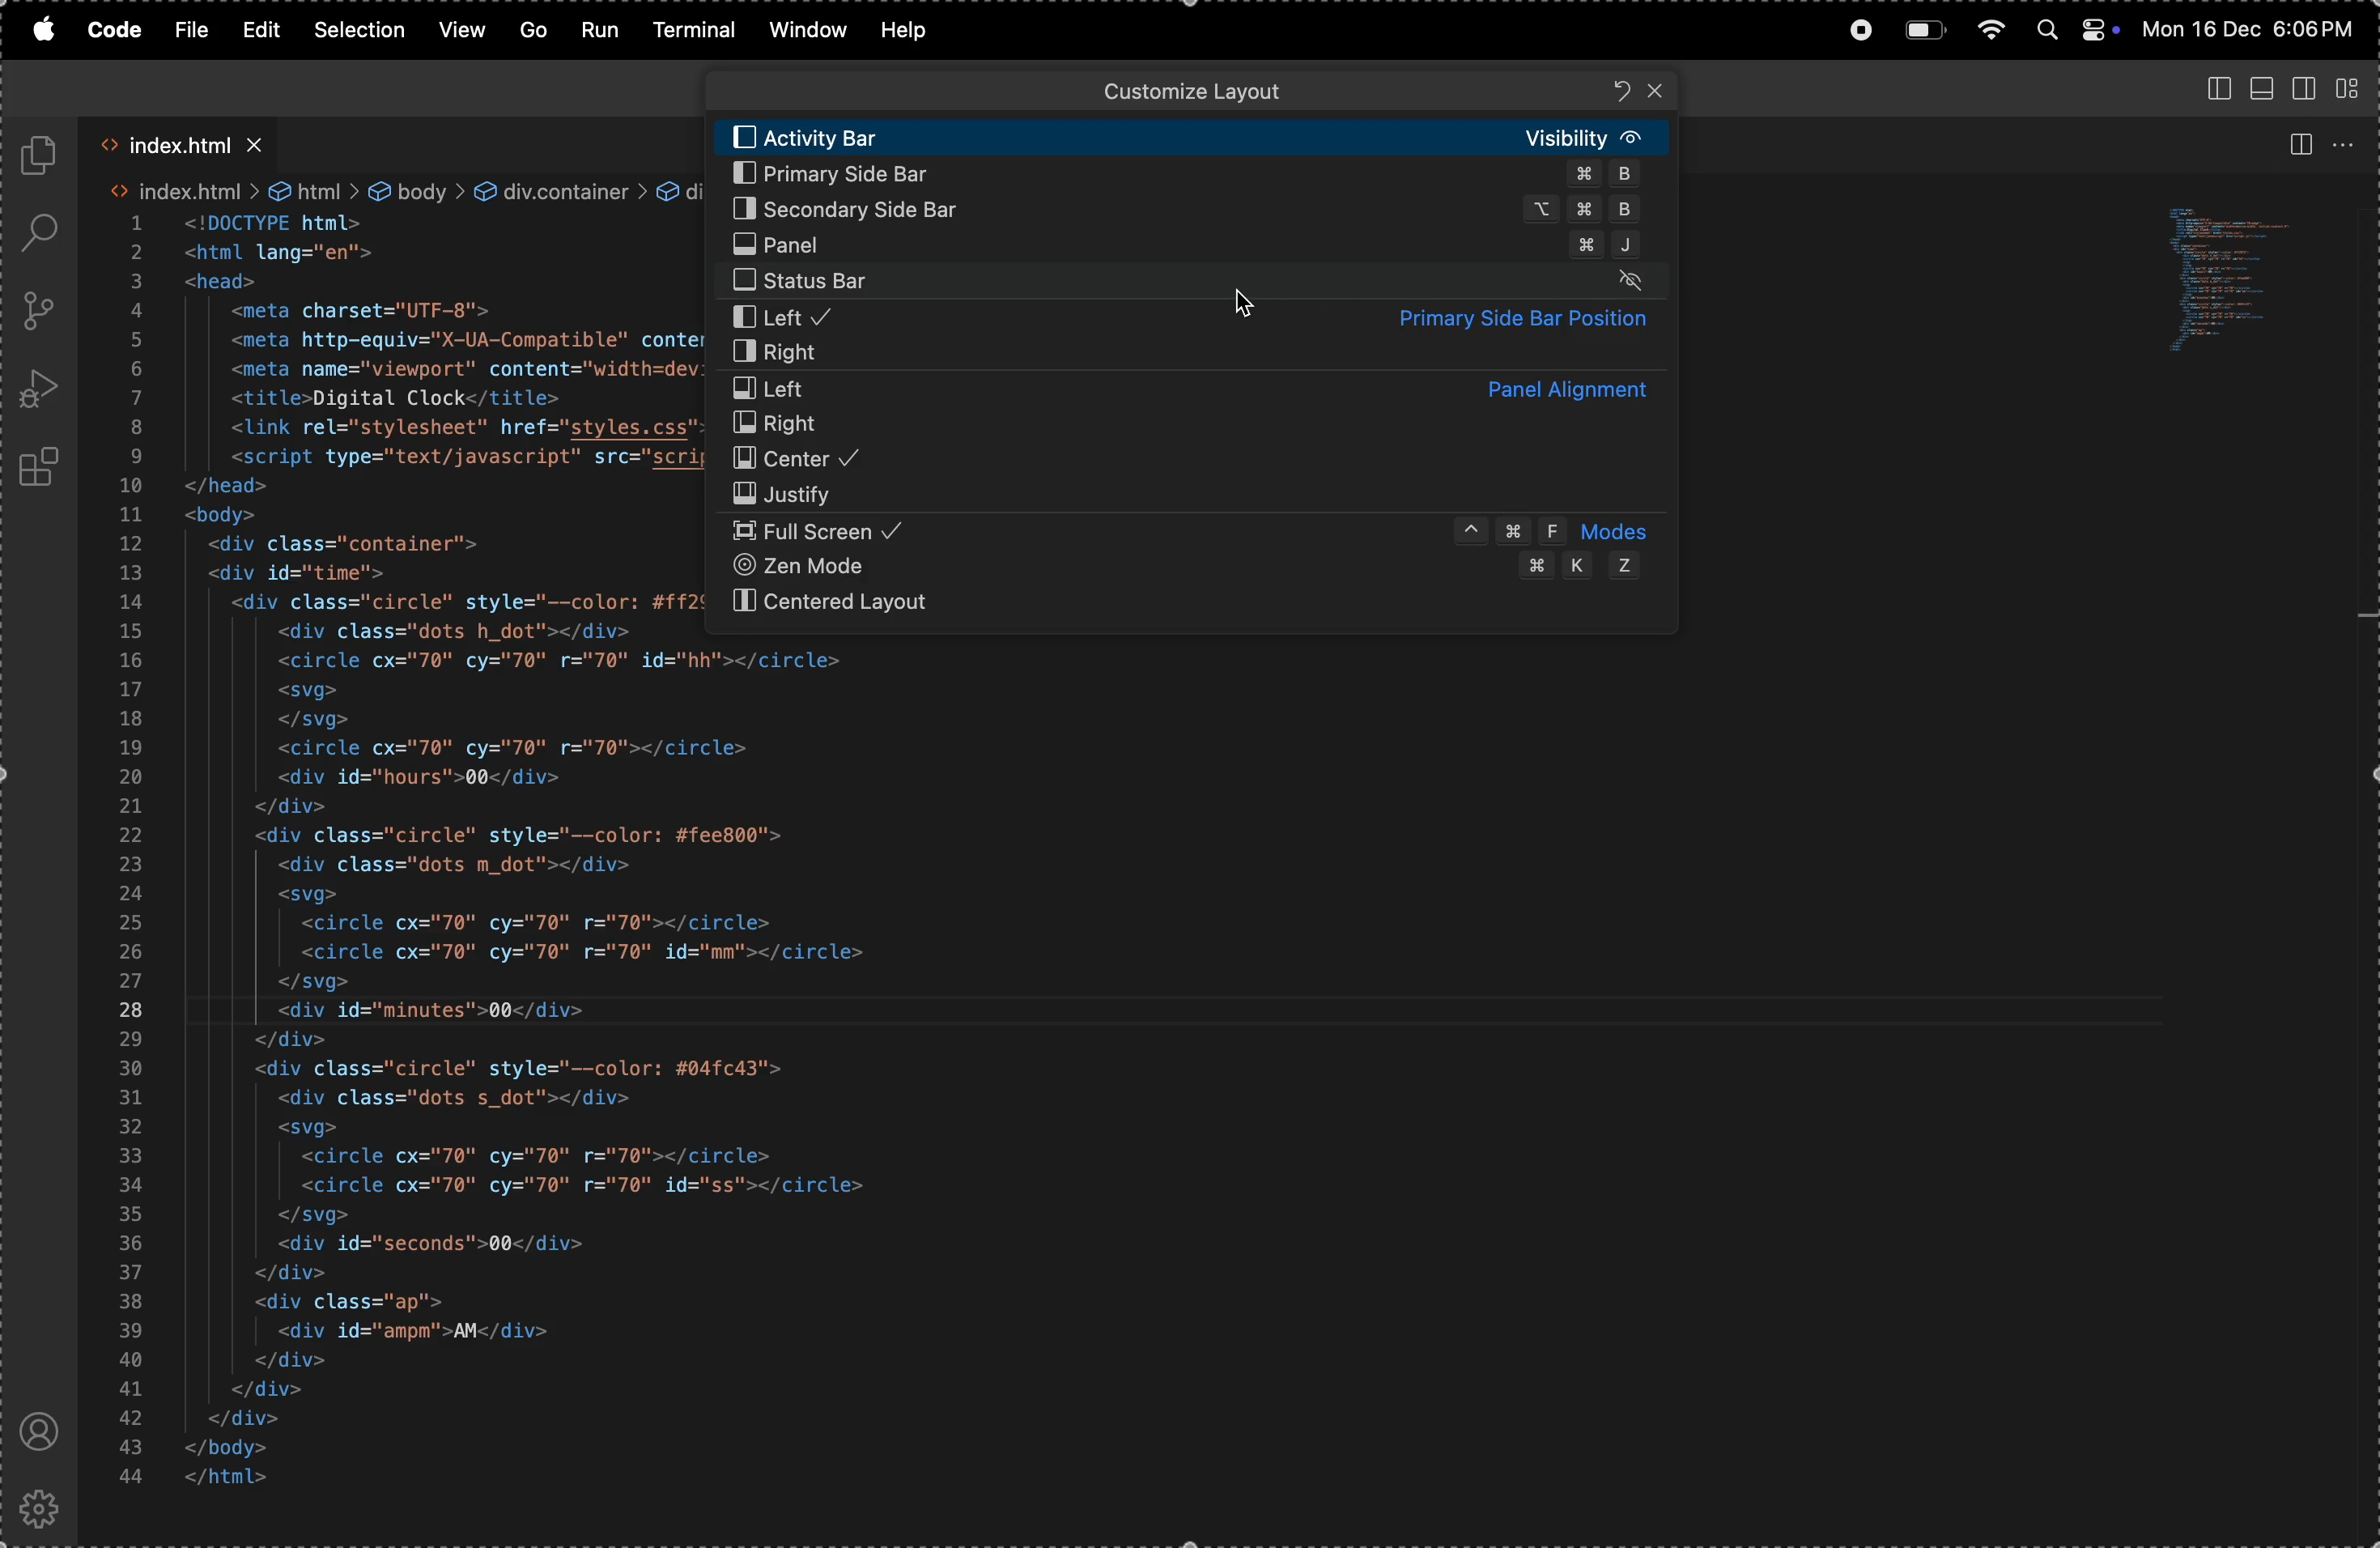 This screenshot has width=2380, height=1548. I want to click on source control, so click(44, 310).